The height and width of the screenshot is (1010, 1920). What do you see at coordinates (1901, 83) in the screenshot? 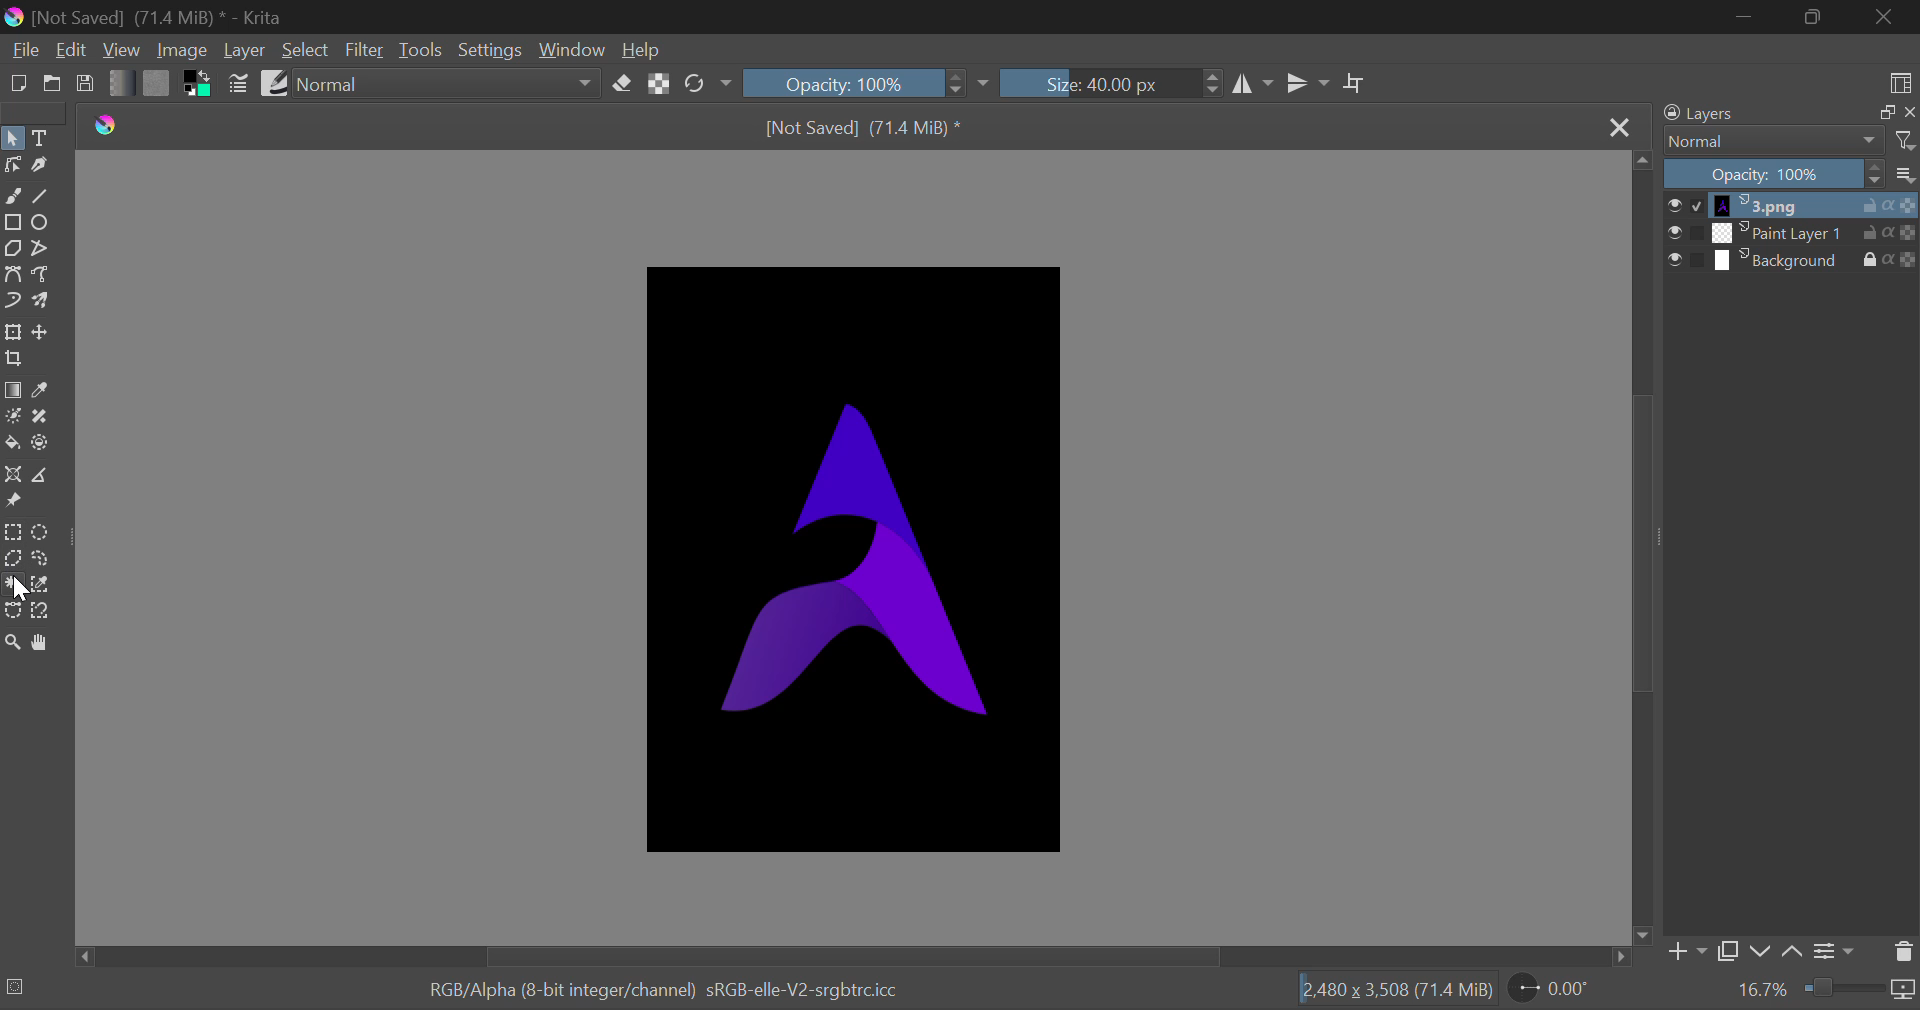
I see `Choose Workspace` at bounding box center [1901, 83].